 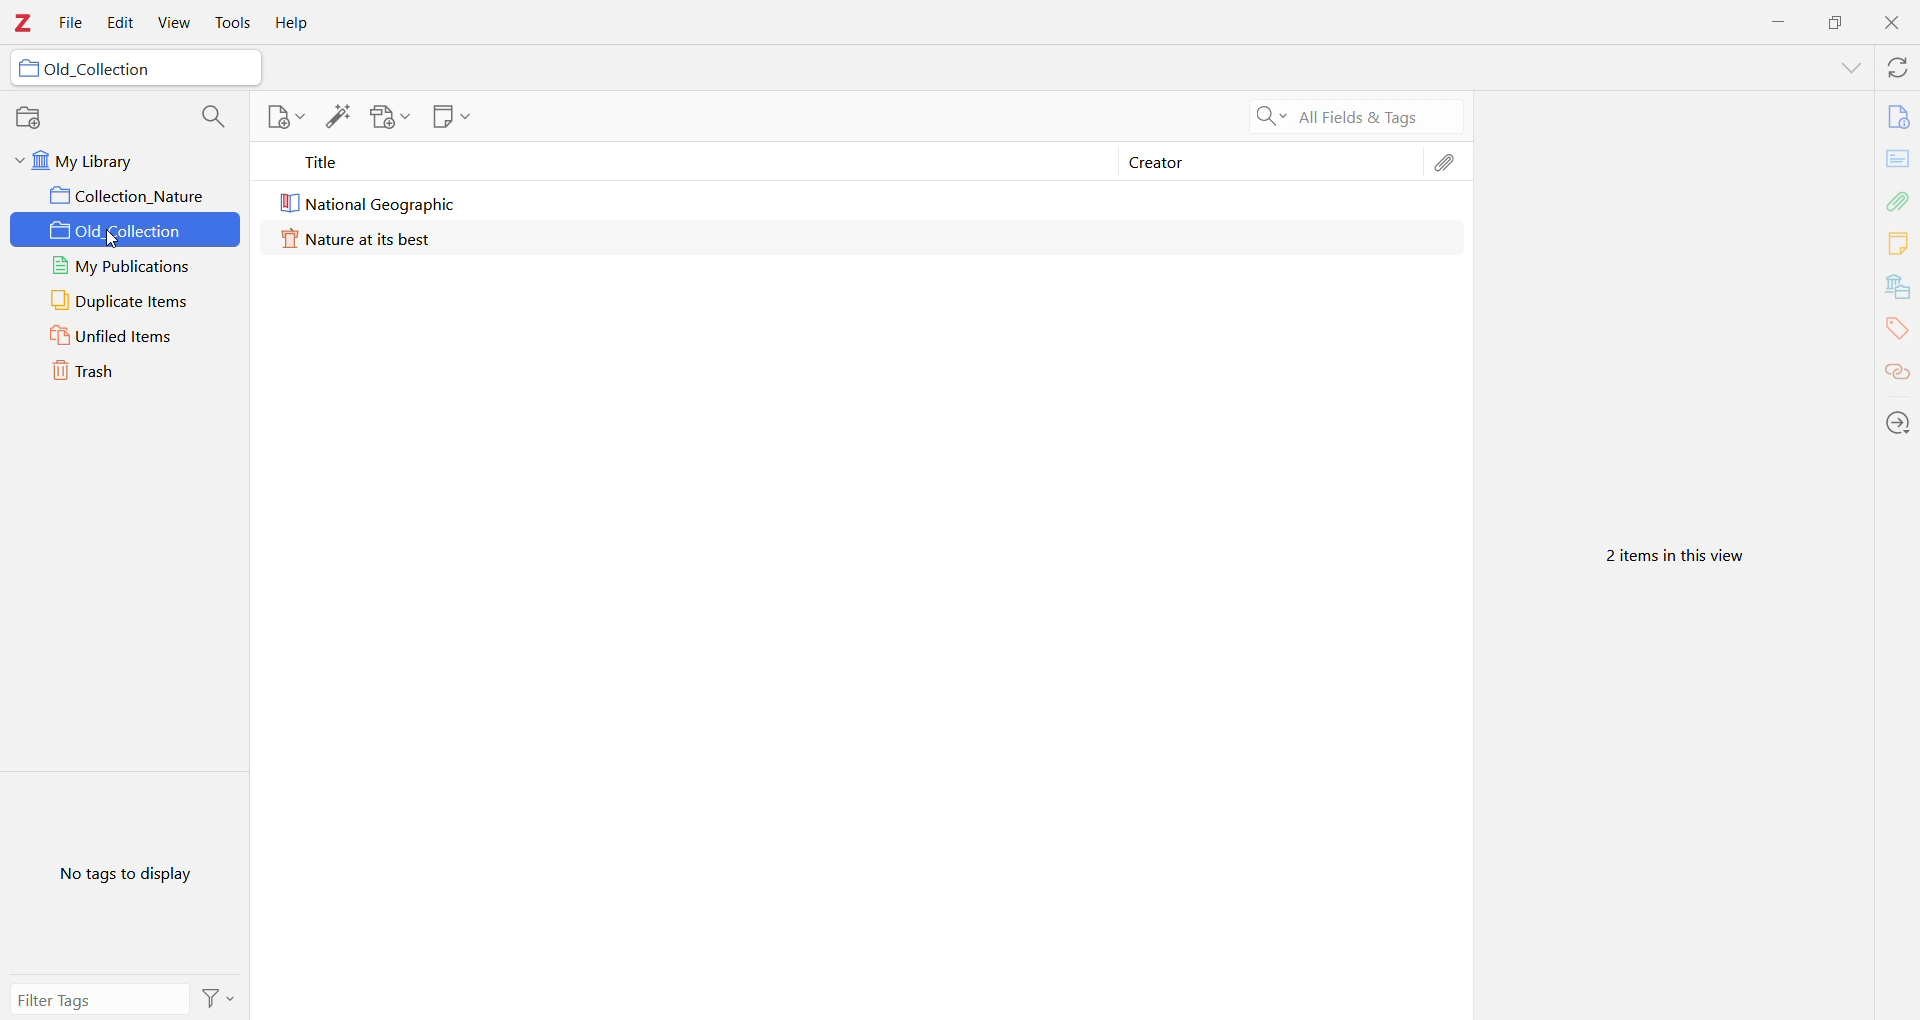 I want to click on Old_Collection, so click(x=113, y=70).